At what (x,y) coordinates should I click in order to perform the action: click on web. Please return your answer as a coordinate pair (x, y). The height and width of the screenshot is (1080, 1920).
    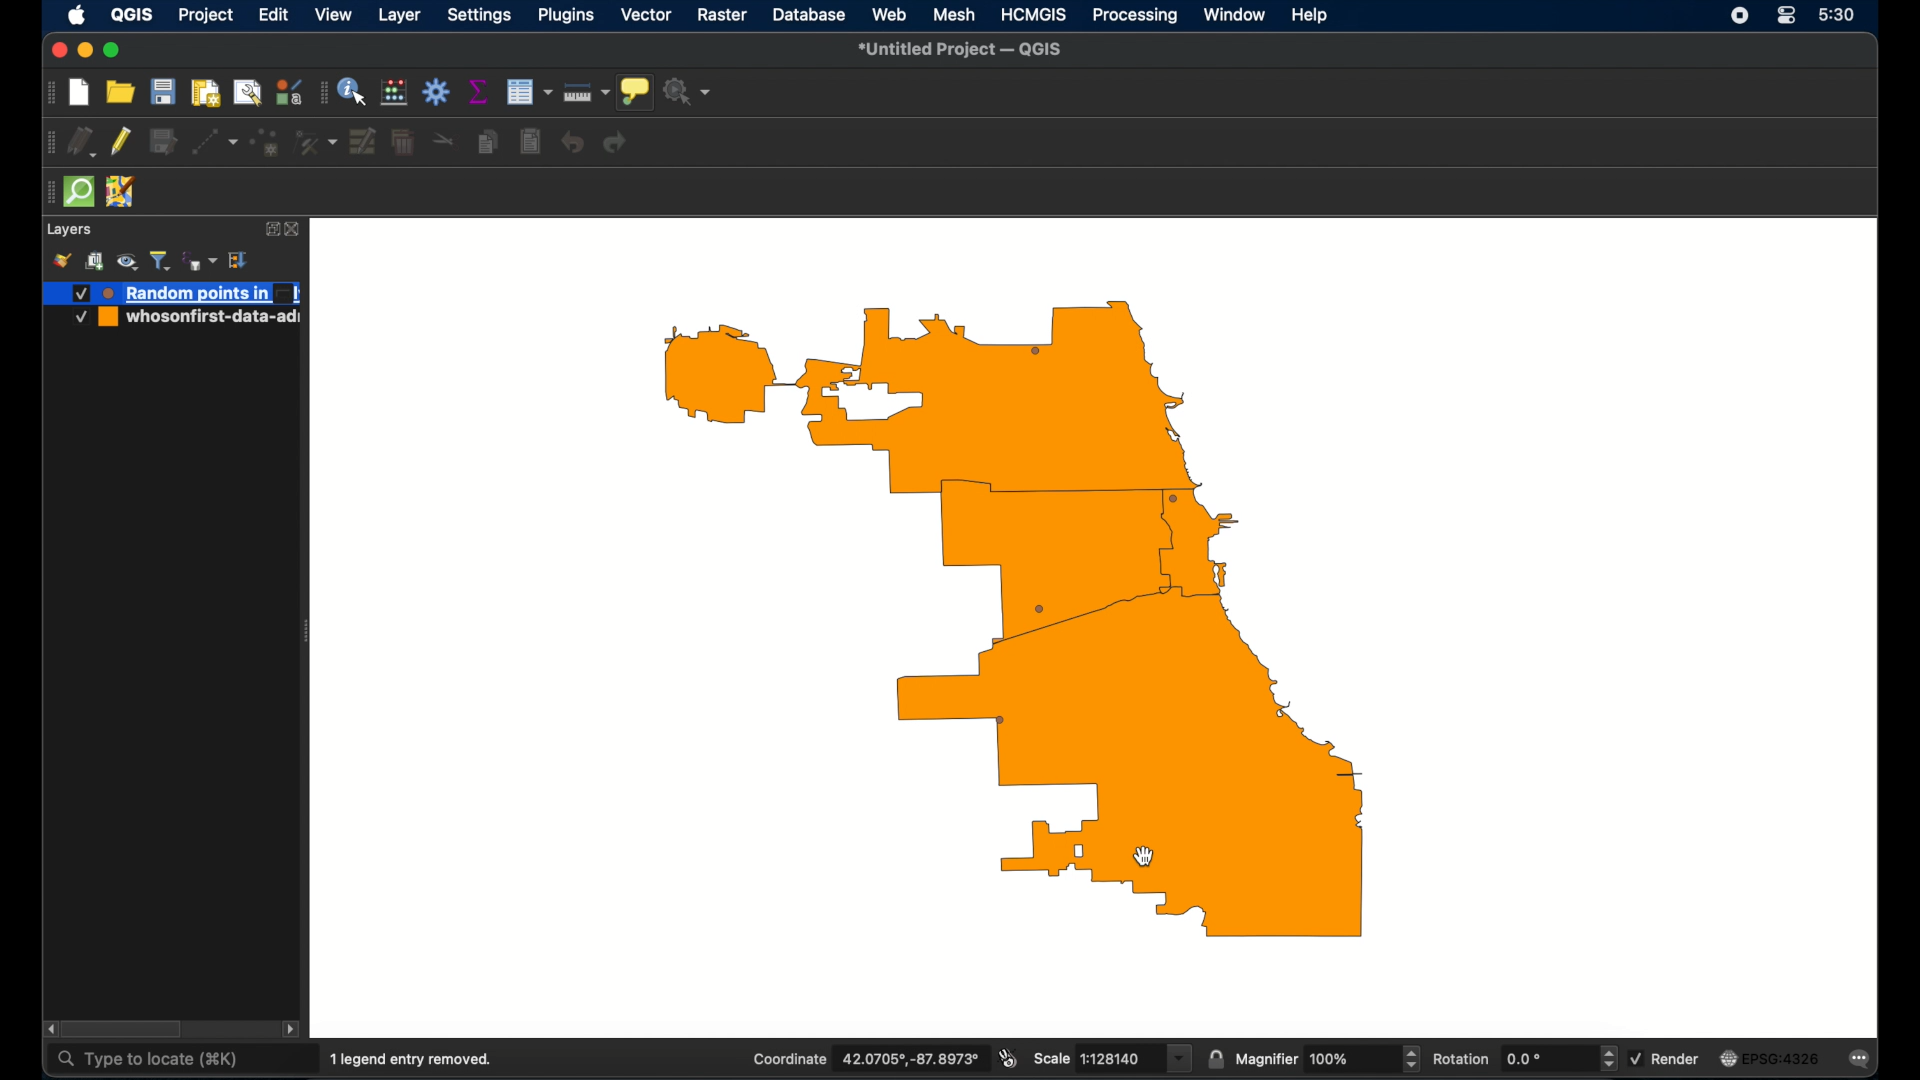
    Looking at the image, I should click on (889, 14).